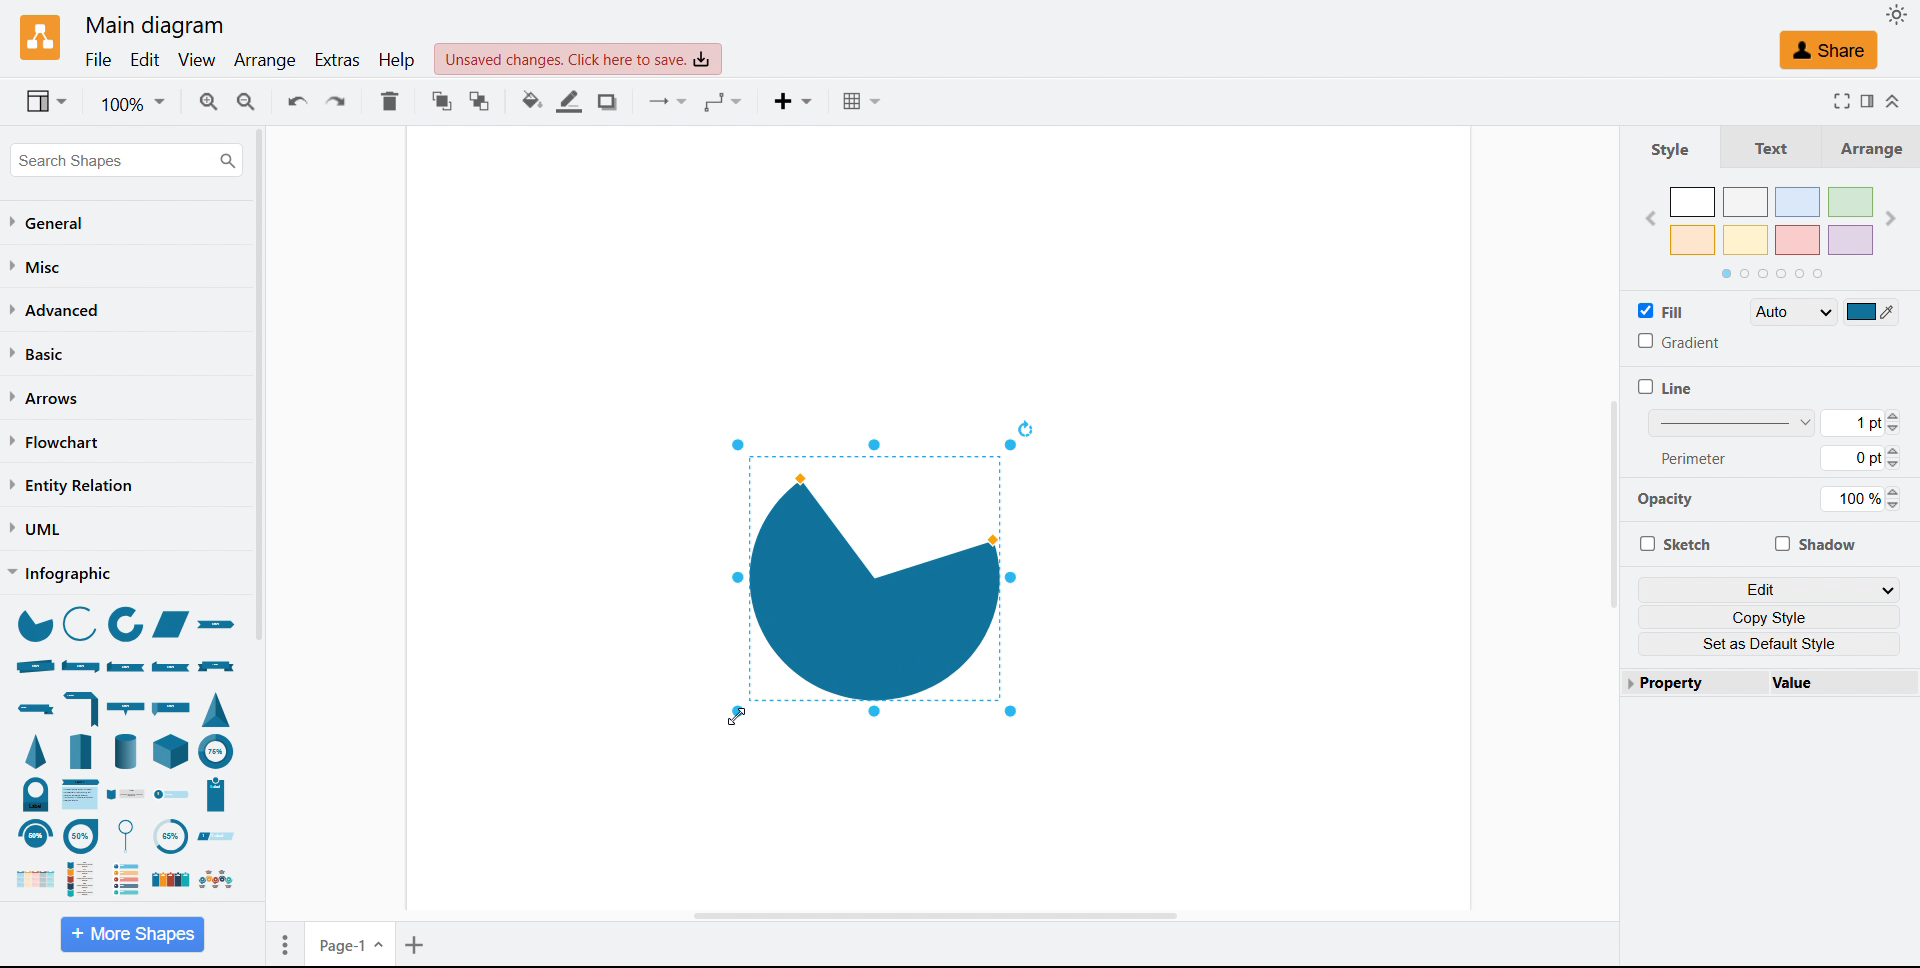 This screenshot has height=968, width=1920. Describe the element at coordinates (173, 750) in the screenshot. I see `cube` at that location.